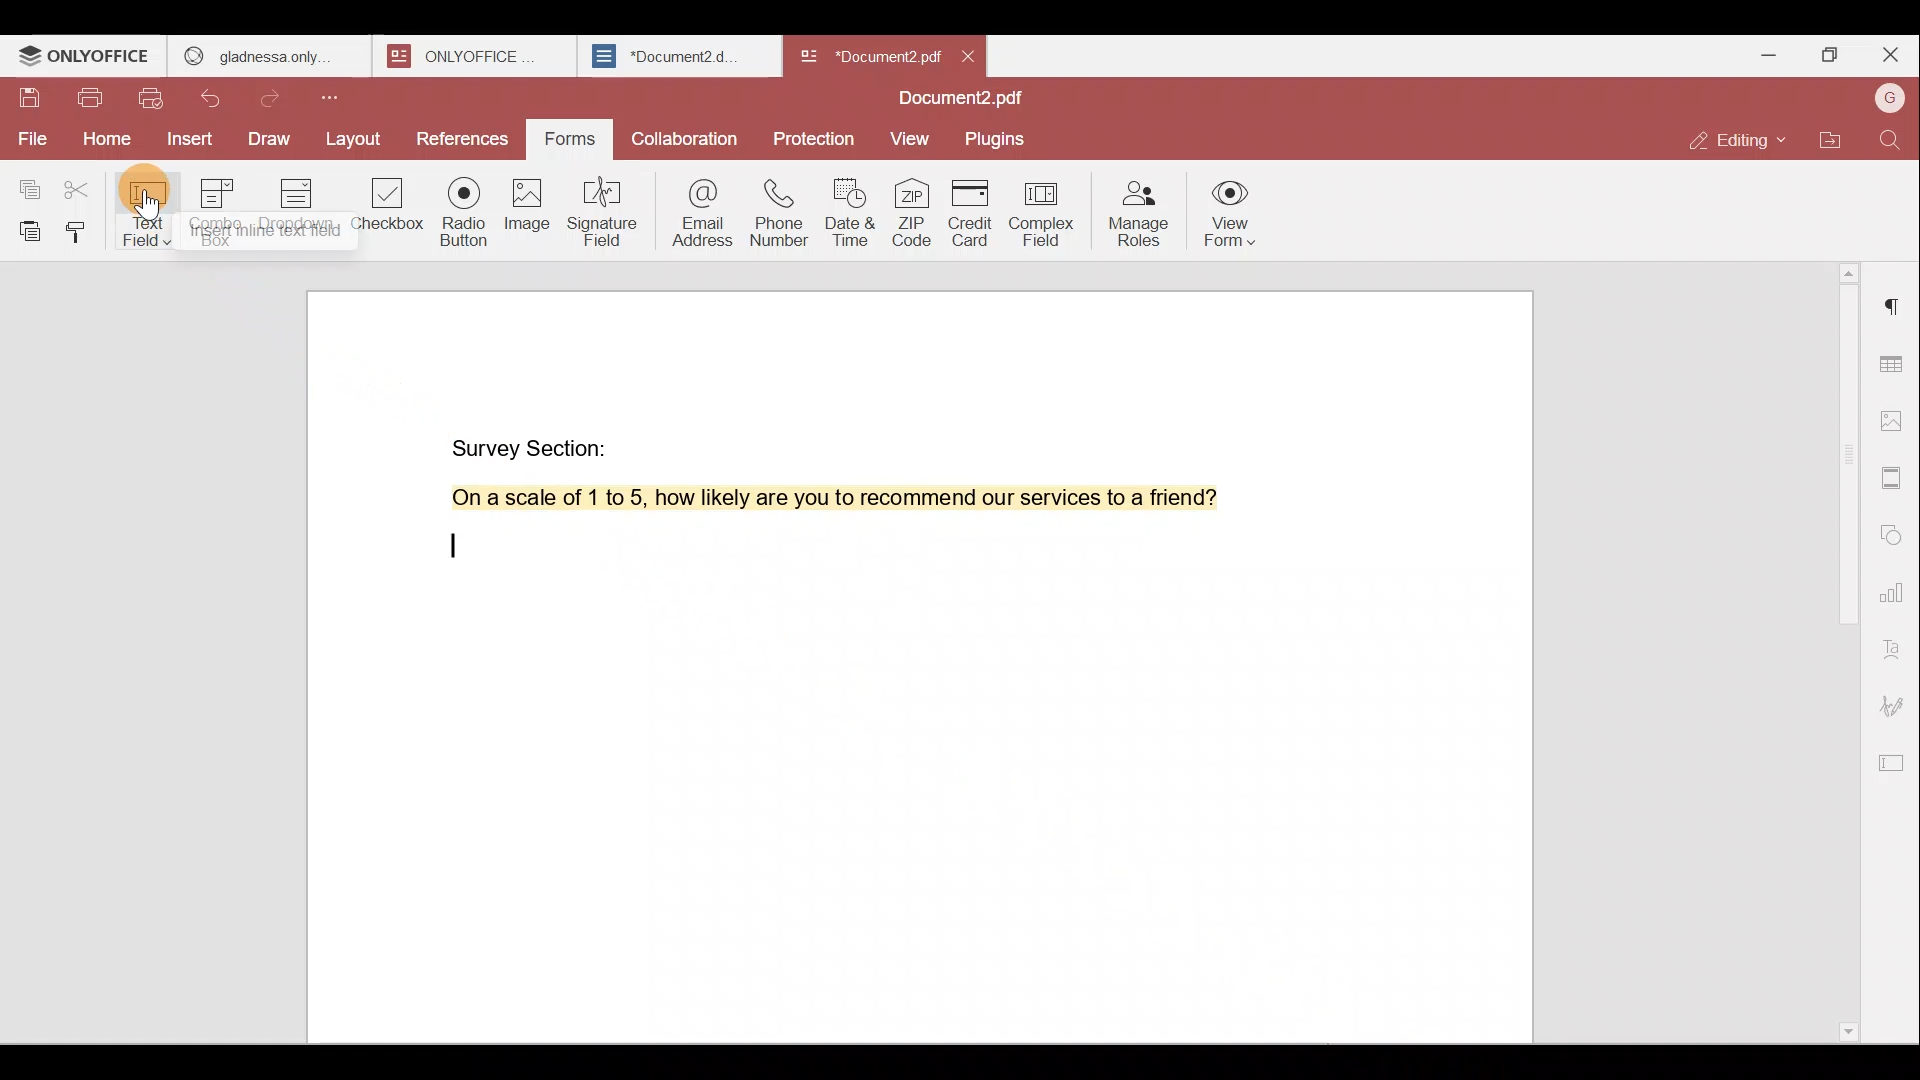 Image resolution: width=1920 pixels, height=1080 pixels. I want to click on Phone number, so click(776, 206).